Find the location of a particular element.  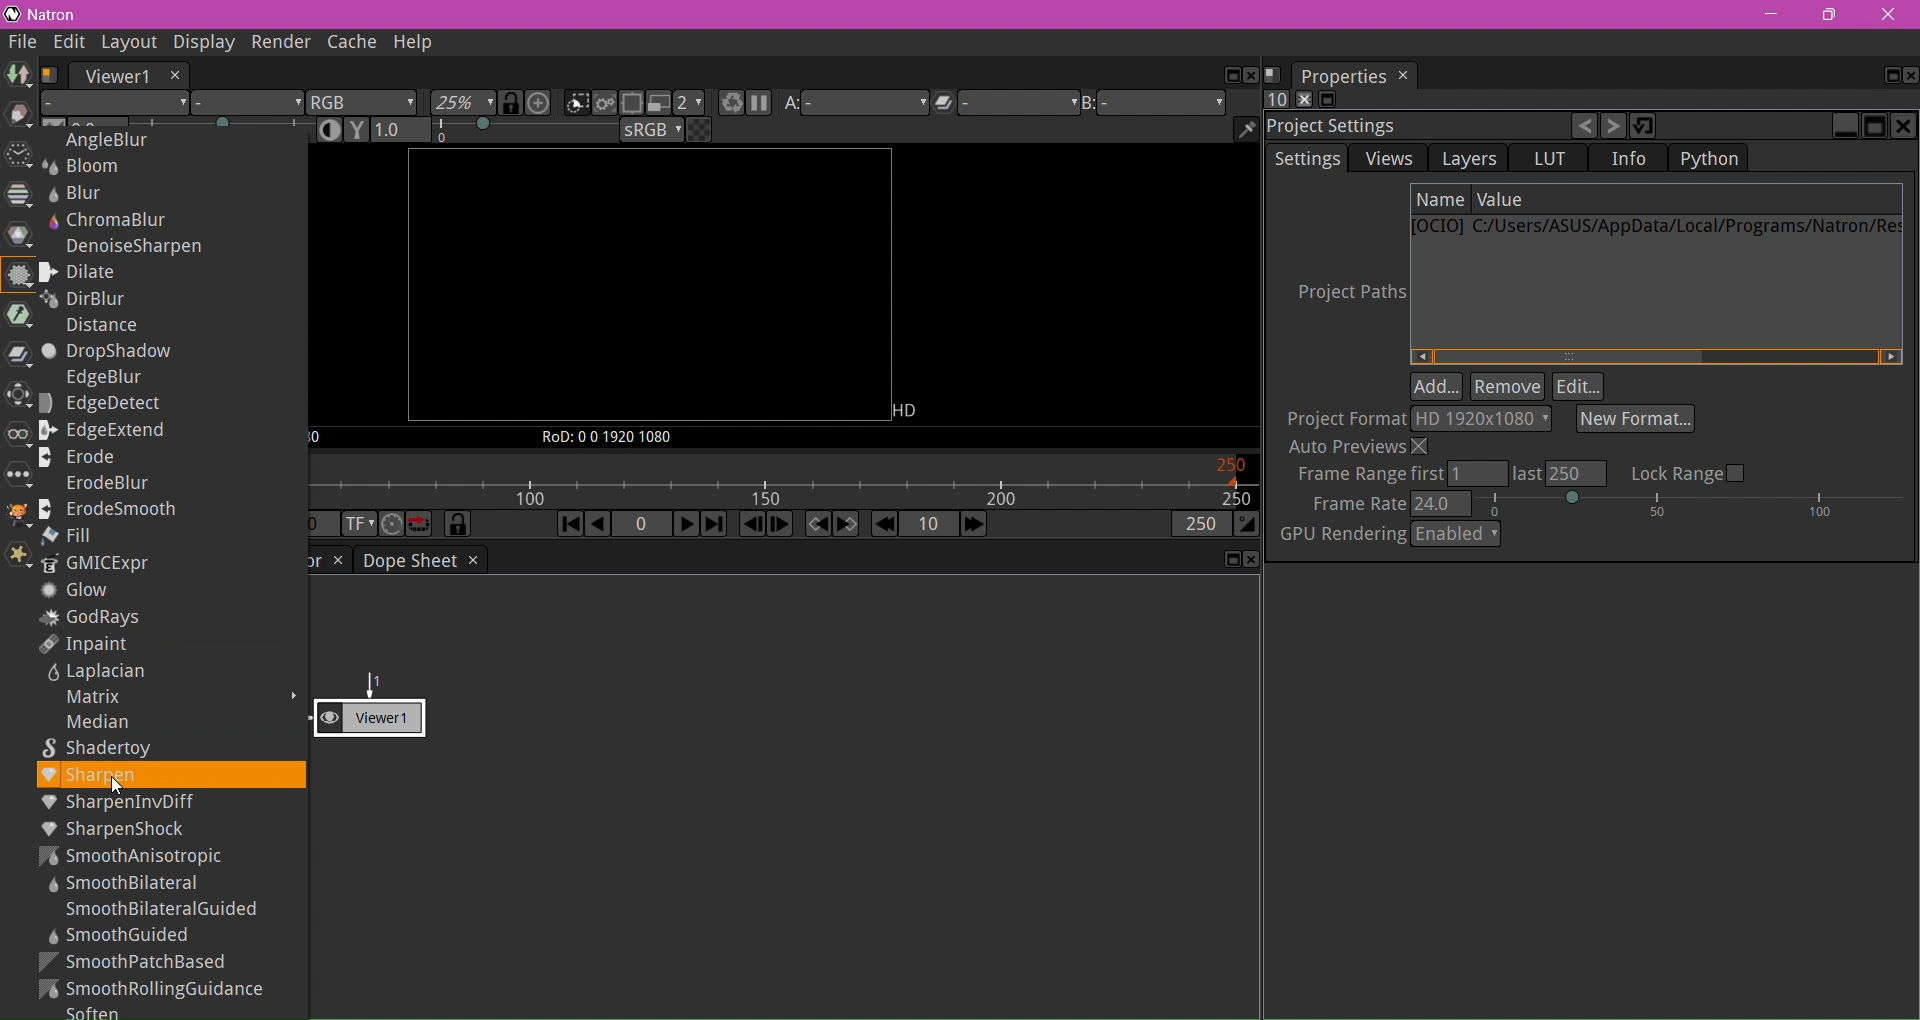

Play backward is located at coordinates (600, 527).